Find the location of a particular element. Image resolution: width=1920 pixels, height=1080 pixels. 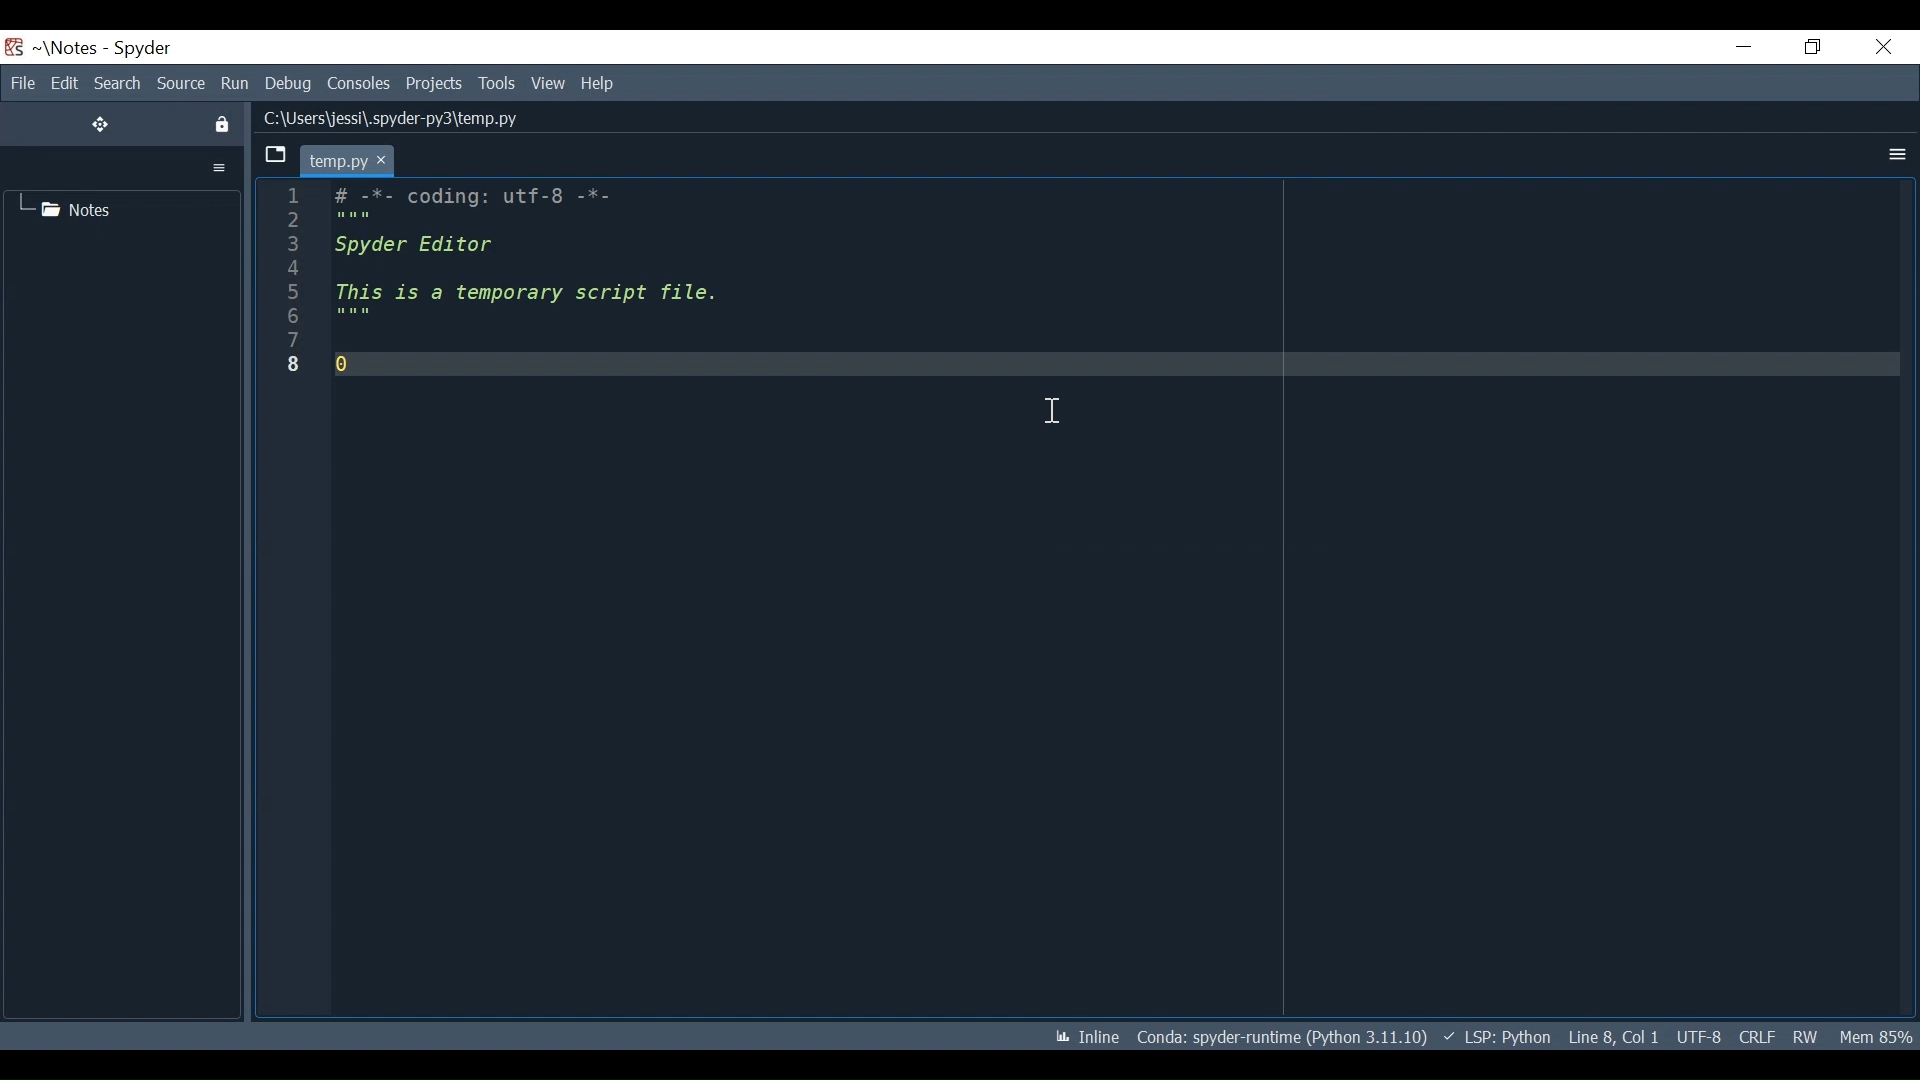

RW is located at coordinates (1810, 1038).